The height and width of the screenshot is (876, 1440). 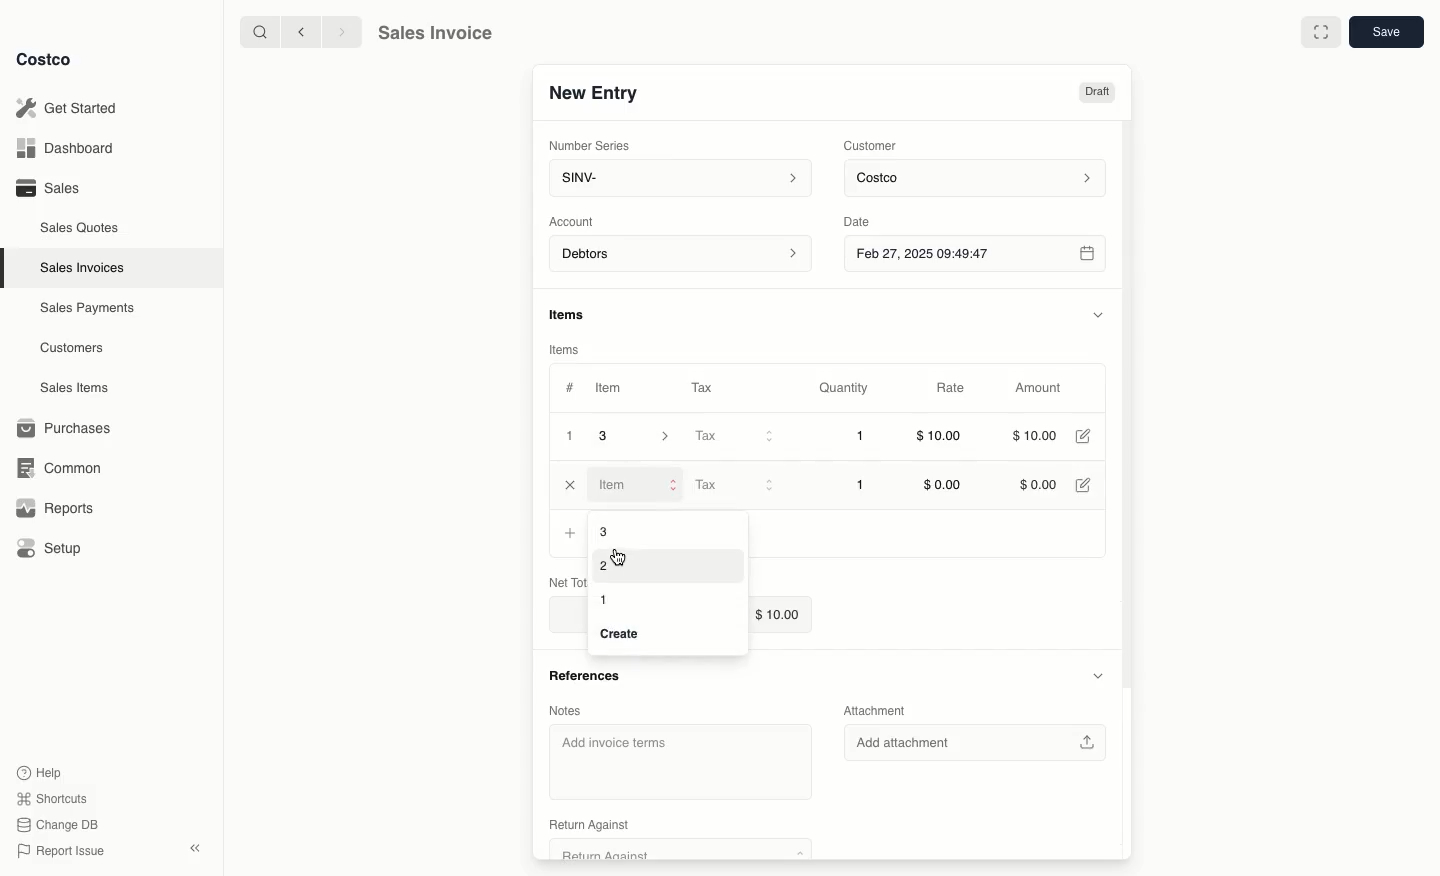 I want to click on Close, so click(x=571, y=485).